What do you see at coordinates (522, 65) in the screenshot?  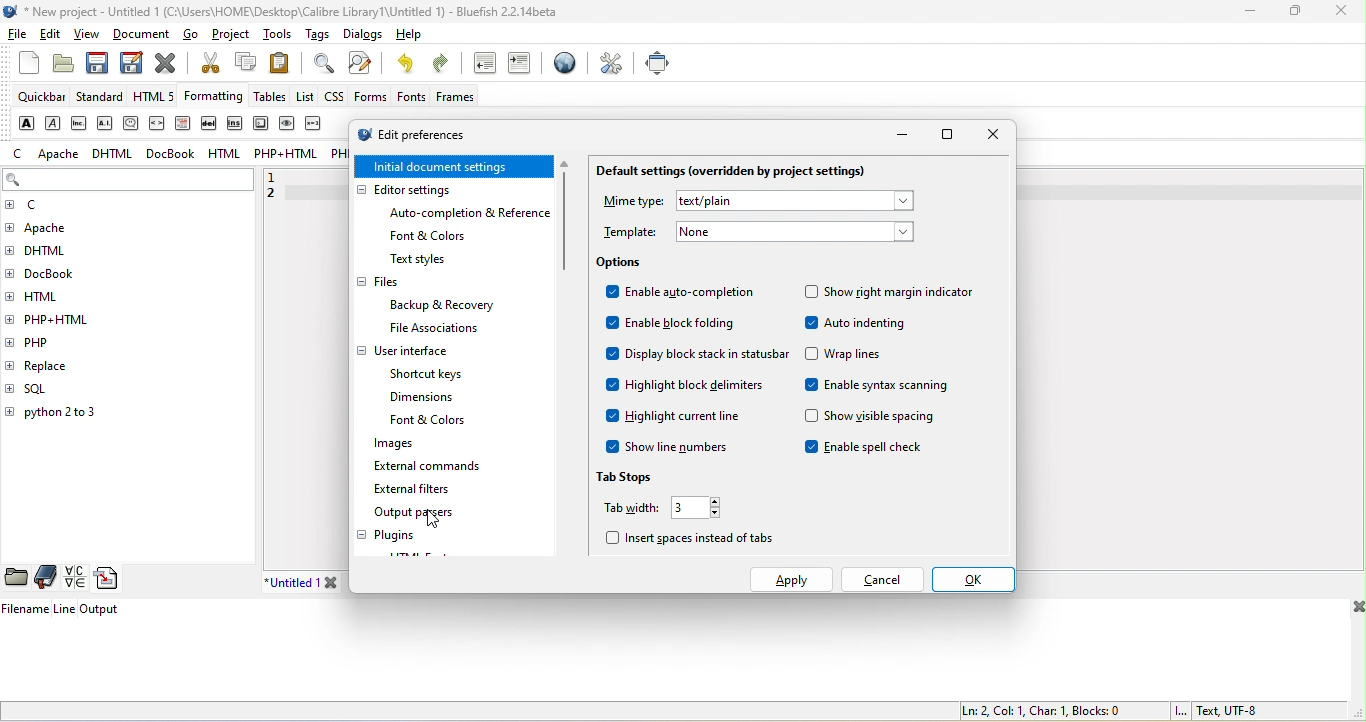 I see `indent` at bounding box center [522, 65].